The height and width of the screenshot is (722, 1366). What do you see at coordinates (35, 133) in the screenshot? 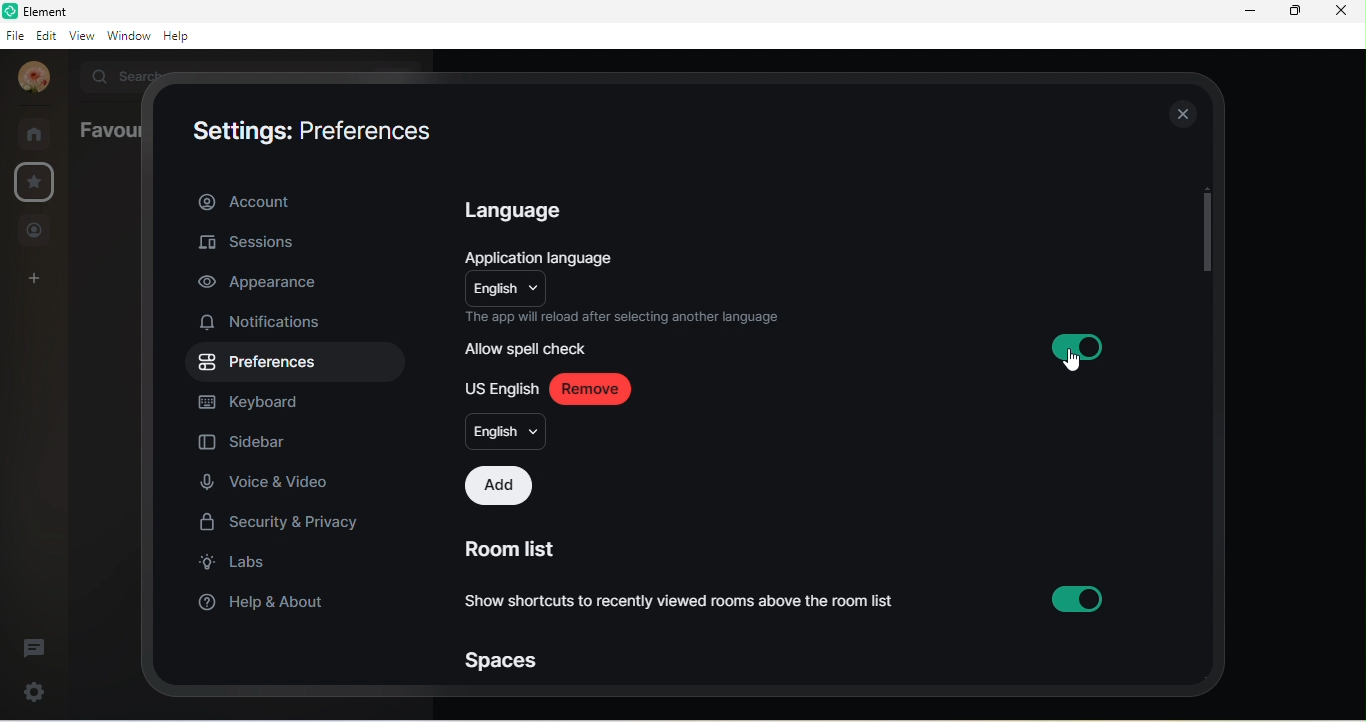
I see `rooms` at bounding box center [35, 133].